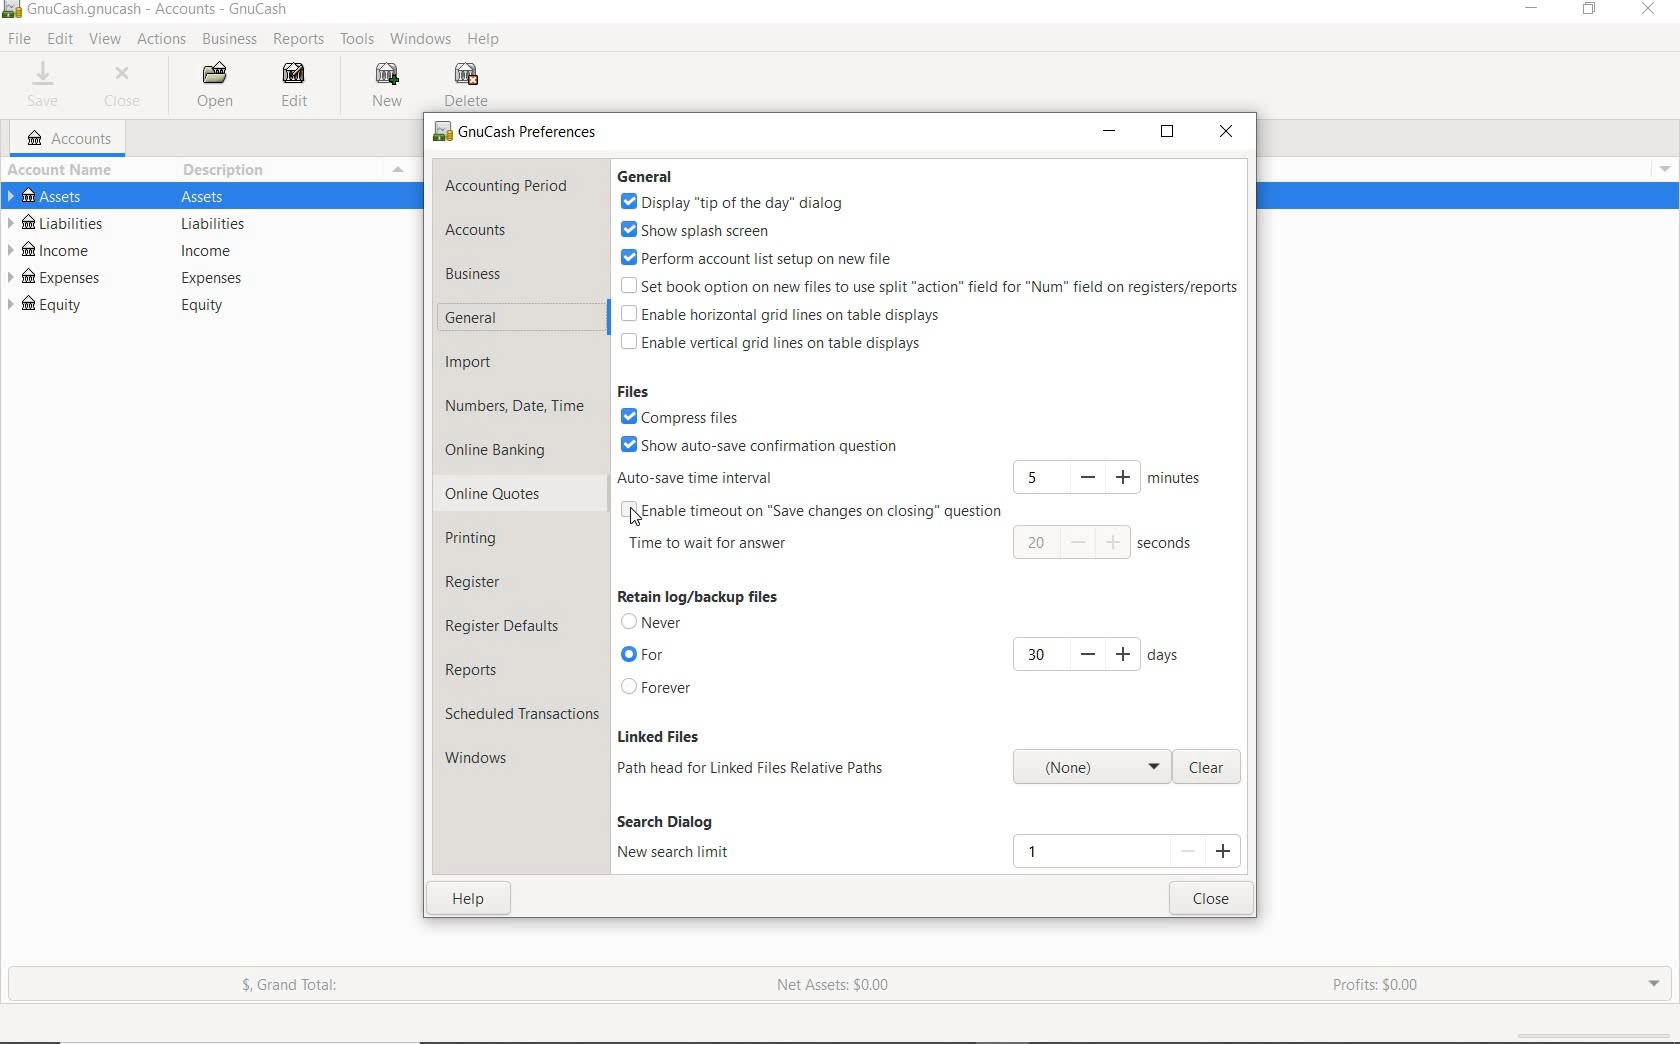 This screenshot has height=1044, width=1680. I want to click on retain log/ backup files, so click(697, 597).